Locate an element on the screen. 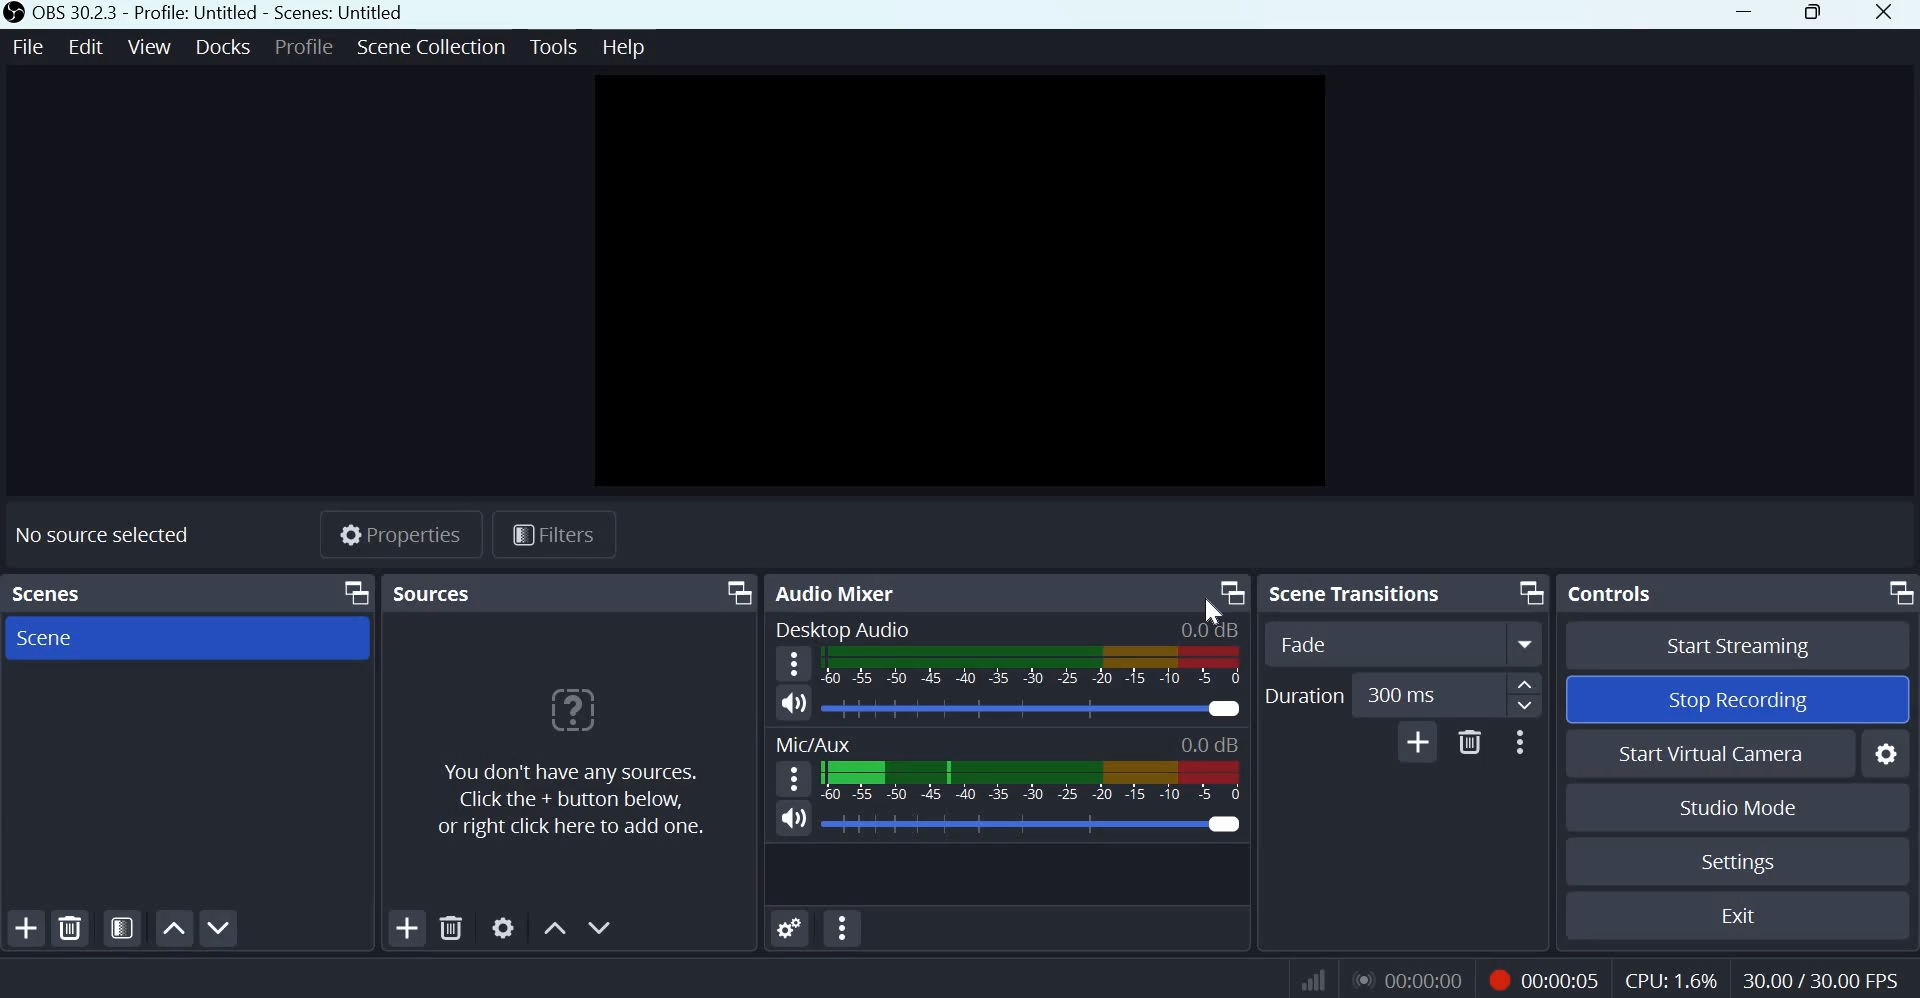 The width and height of the screenshot is (1920, 998). Move source(s) down is located at coordinates (606, 927).